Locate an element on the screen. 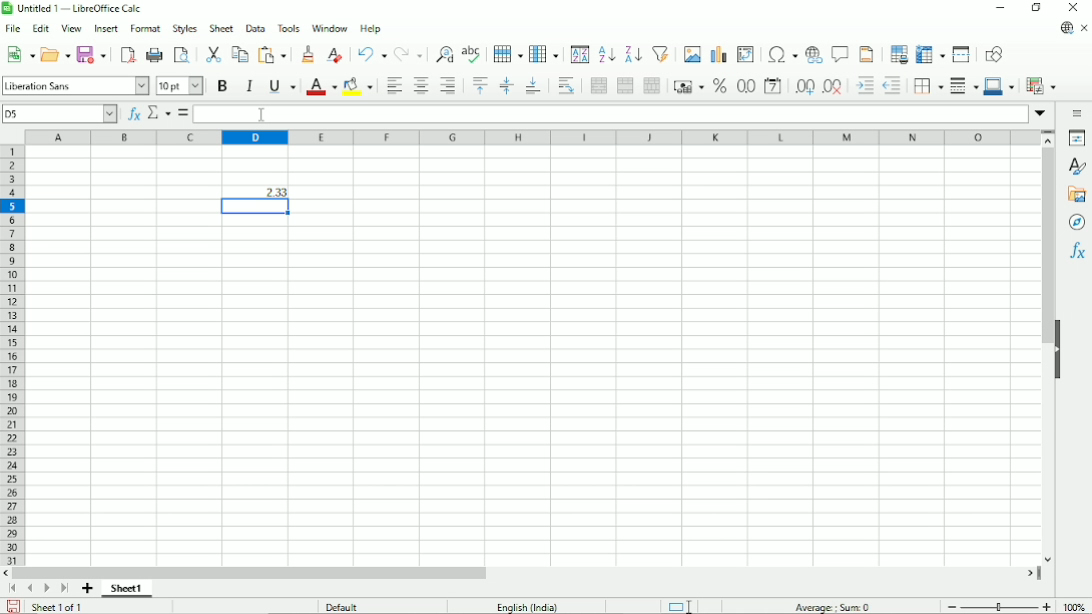  Style is located at coordinates (185, 28).